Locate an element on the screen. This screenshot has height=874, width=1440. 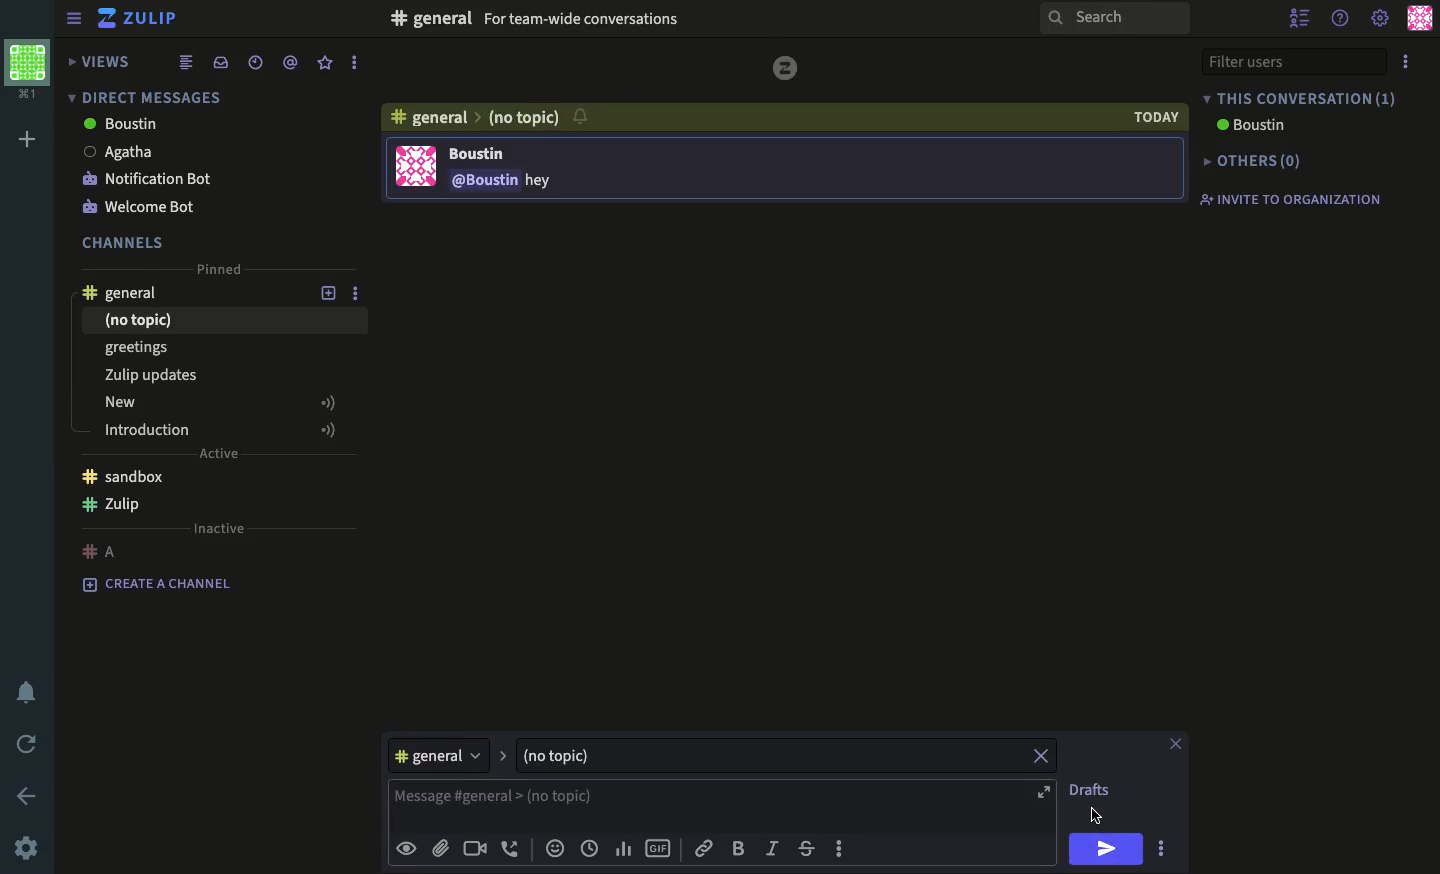
time is located at coordinates (591, 849).